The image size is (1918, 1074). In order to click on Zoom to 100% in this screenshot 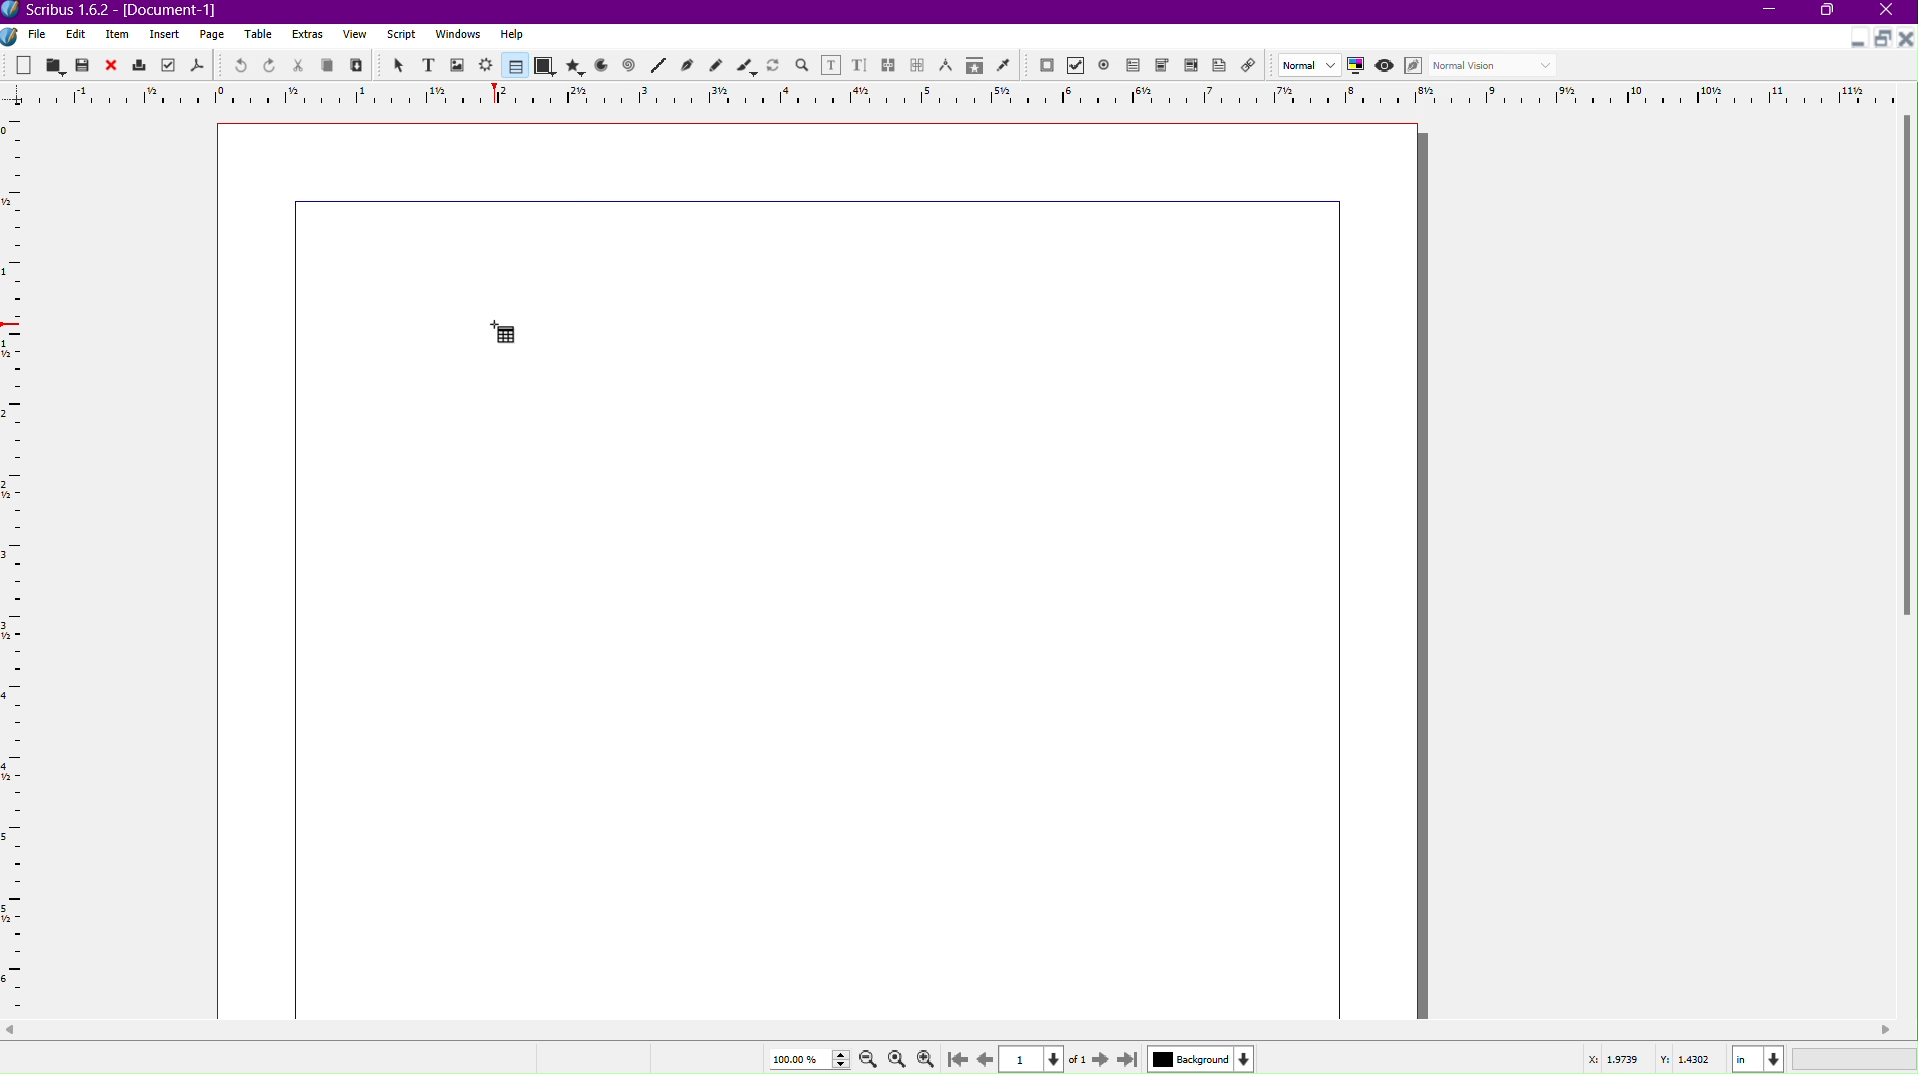, I will do `click(896, 1056)`.